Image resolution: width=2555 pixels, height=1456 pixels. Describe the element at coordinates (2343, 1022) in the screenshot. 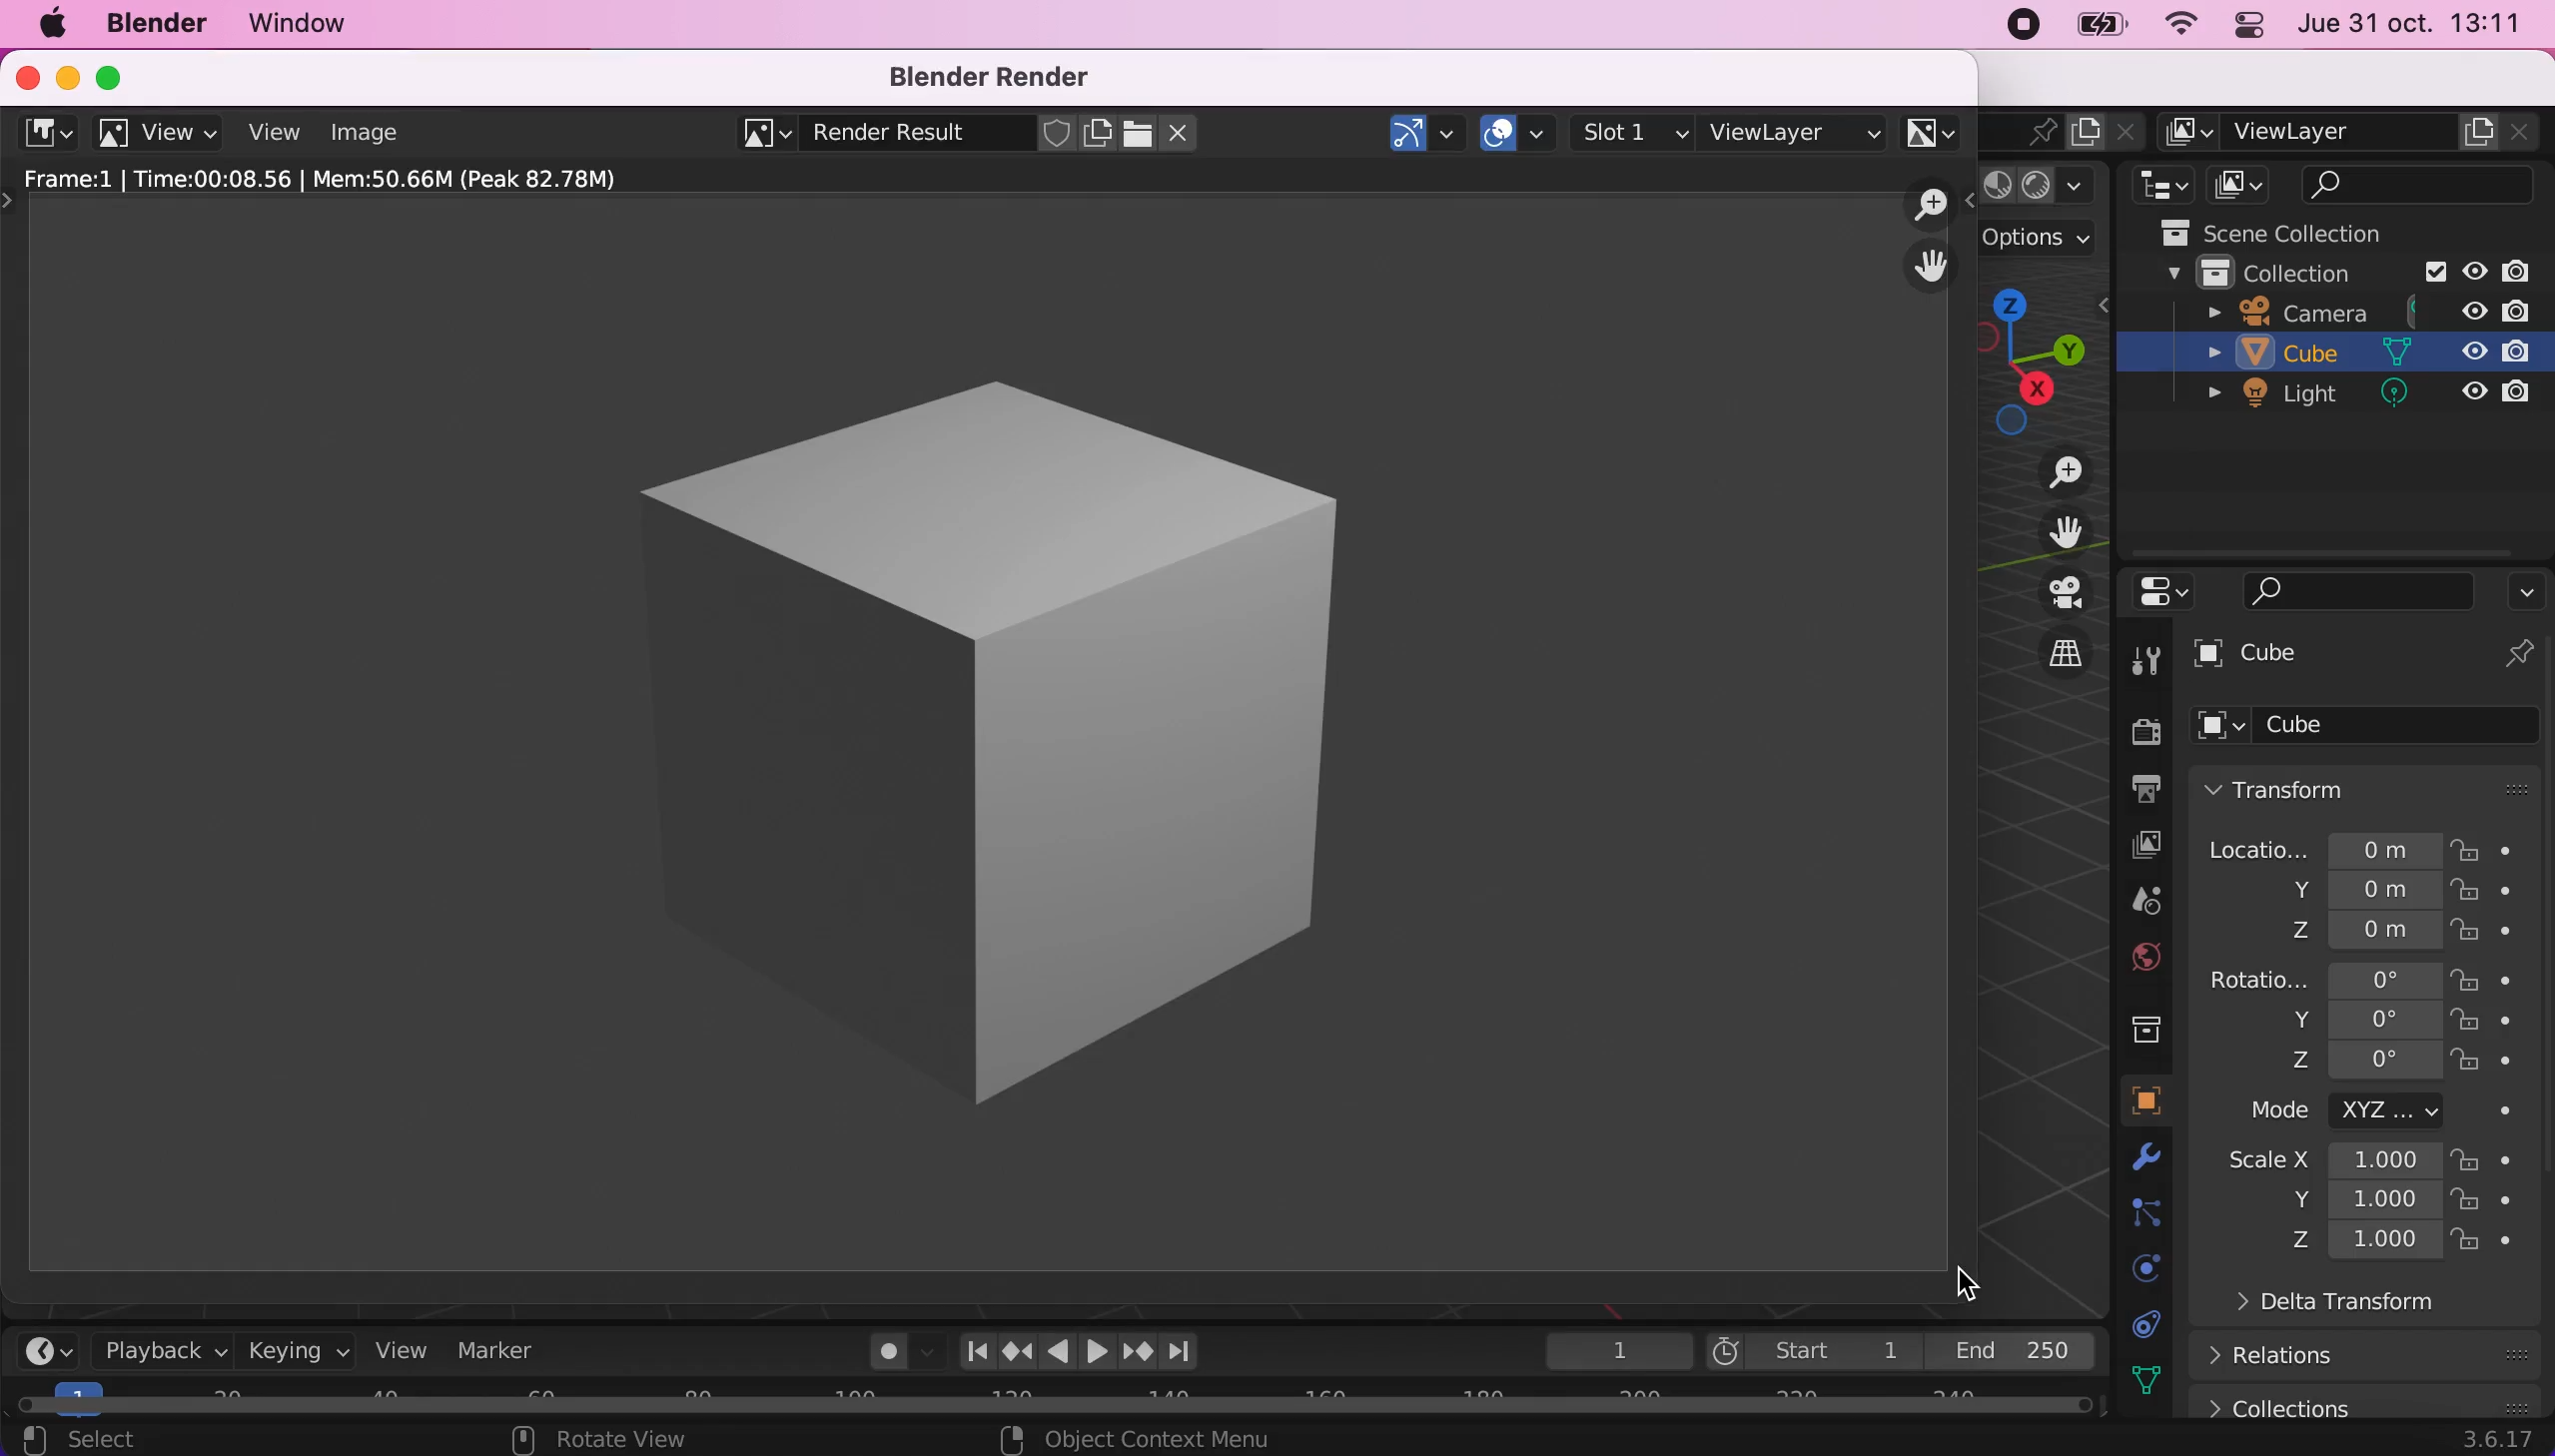

I see `rotation y` at that location.